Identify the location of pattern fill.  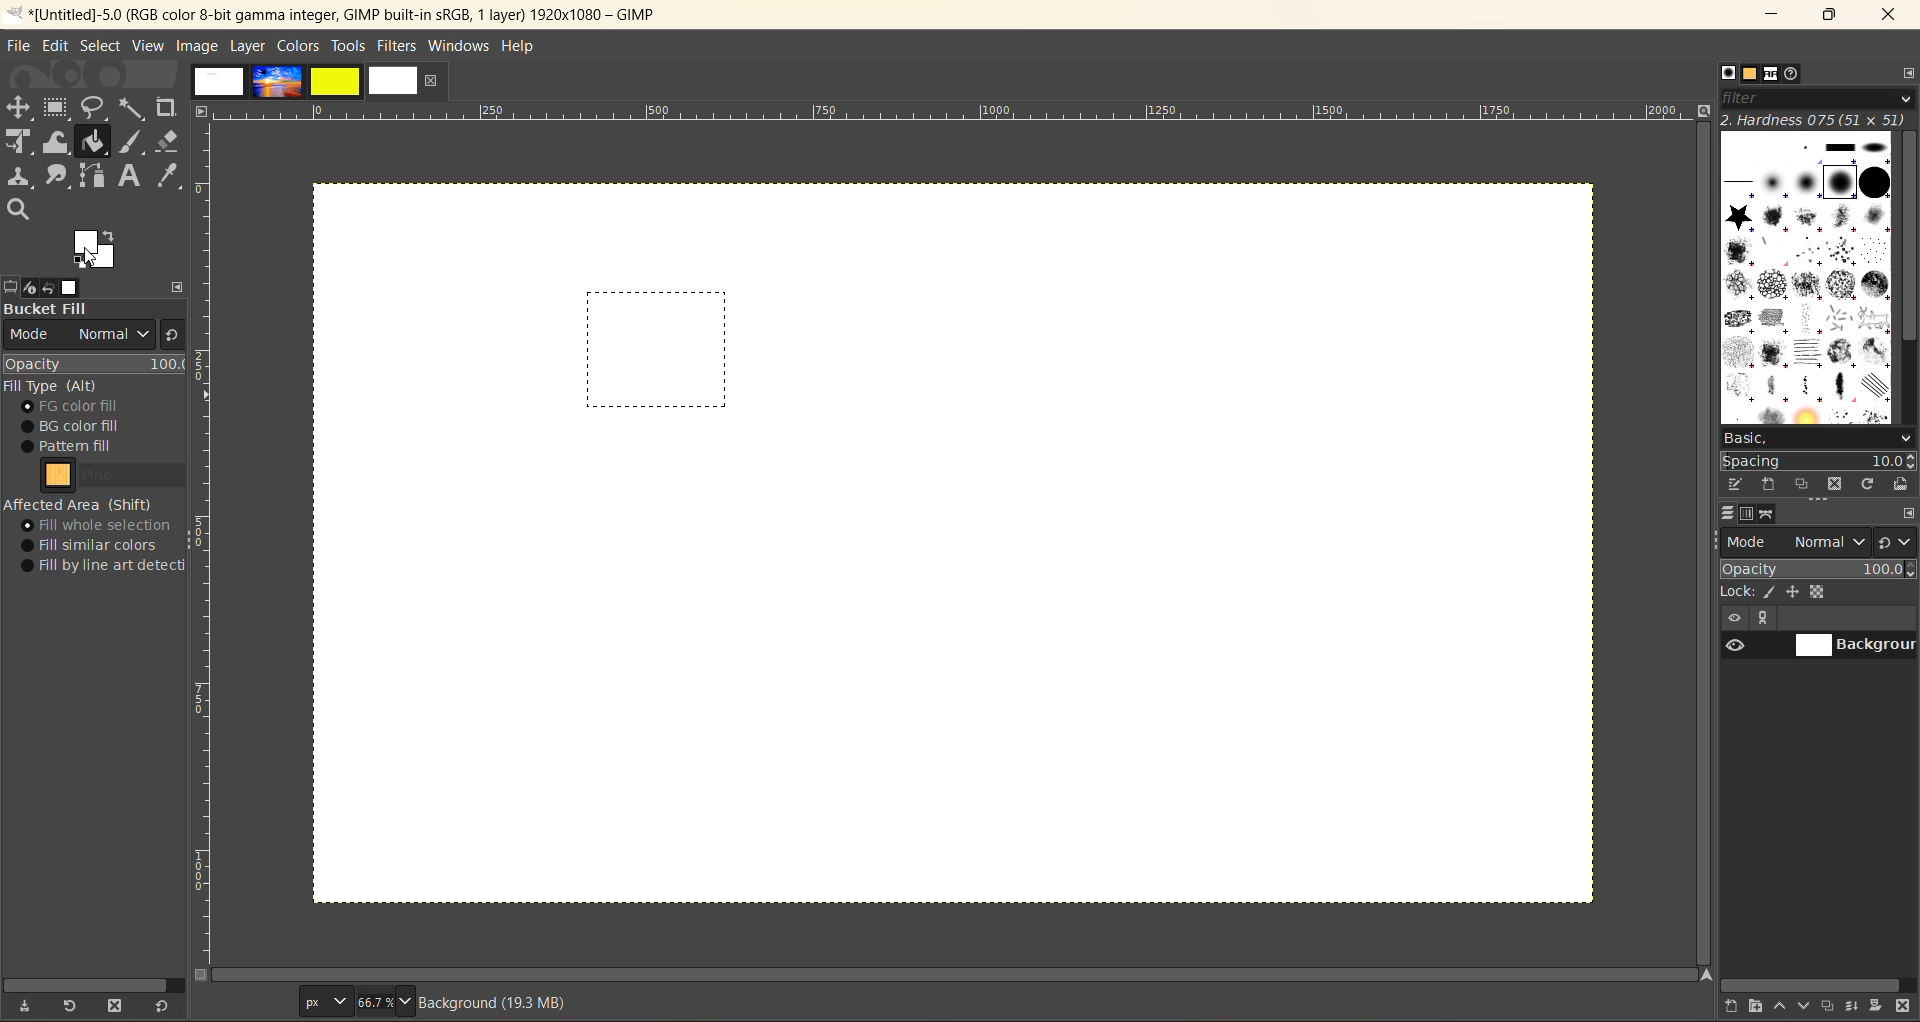
(89, 447).